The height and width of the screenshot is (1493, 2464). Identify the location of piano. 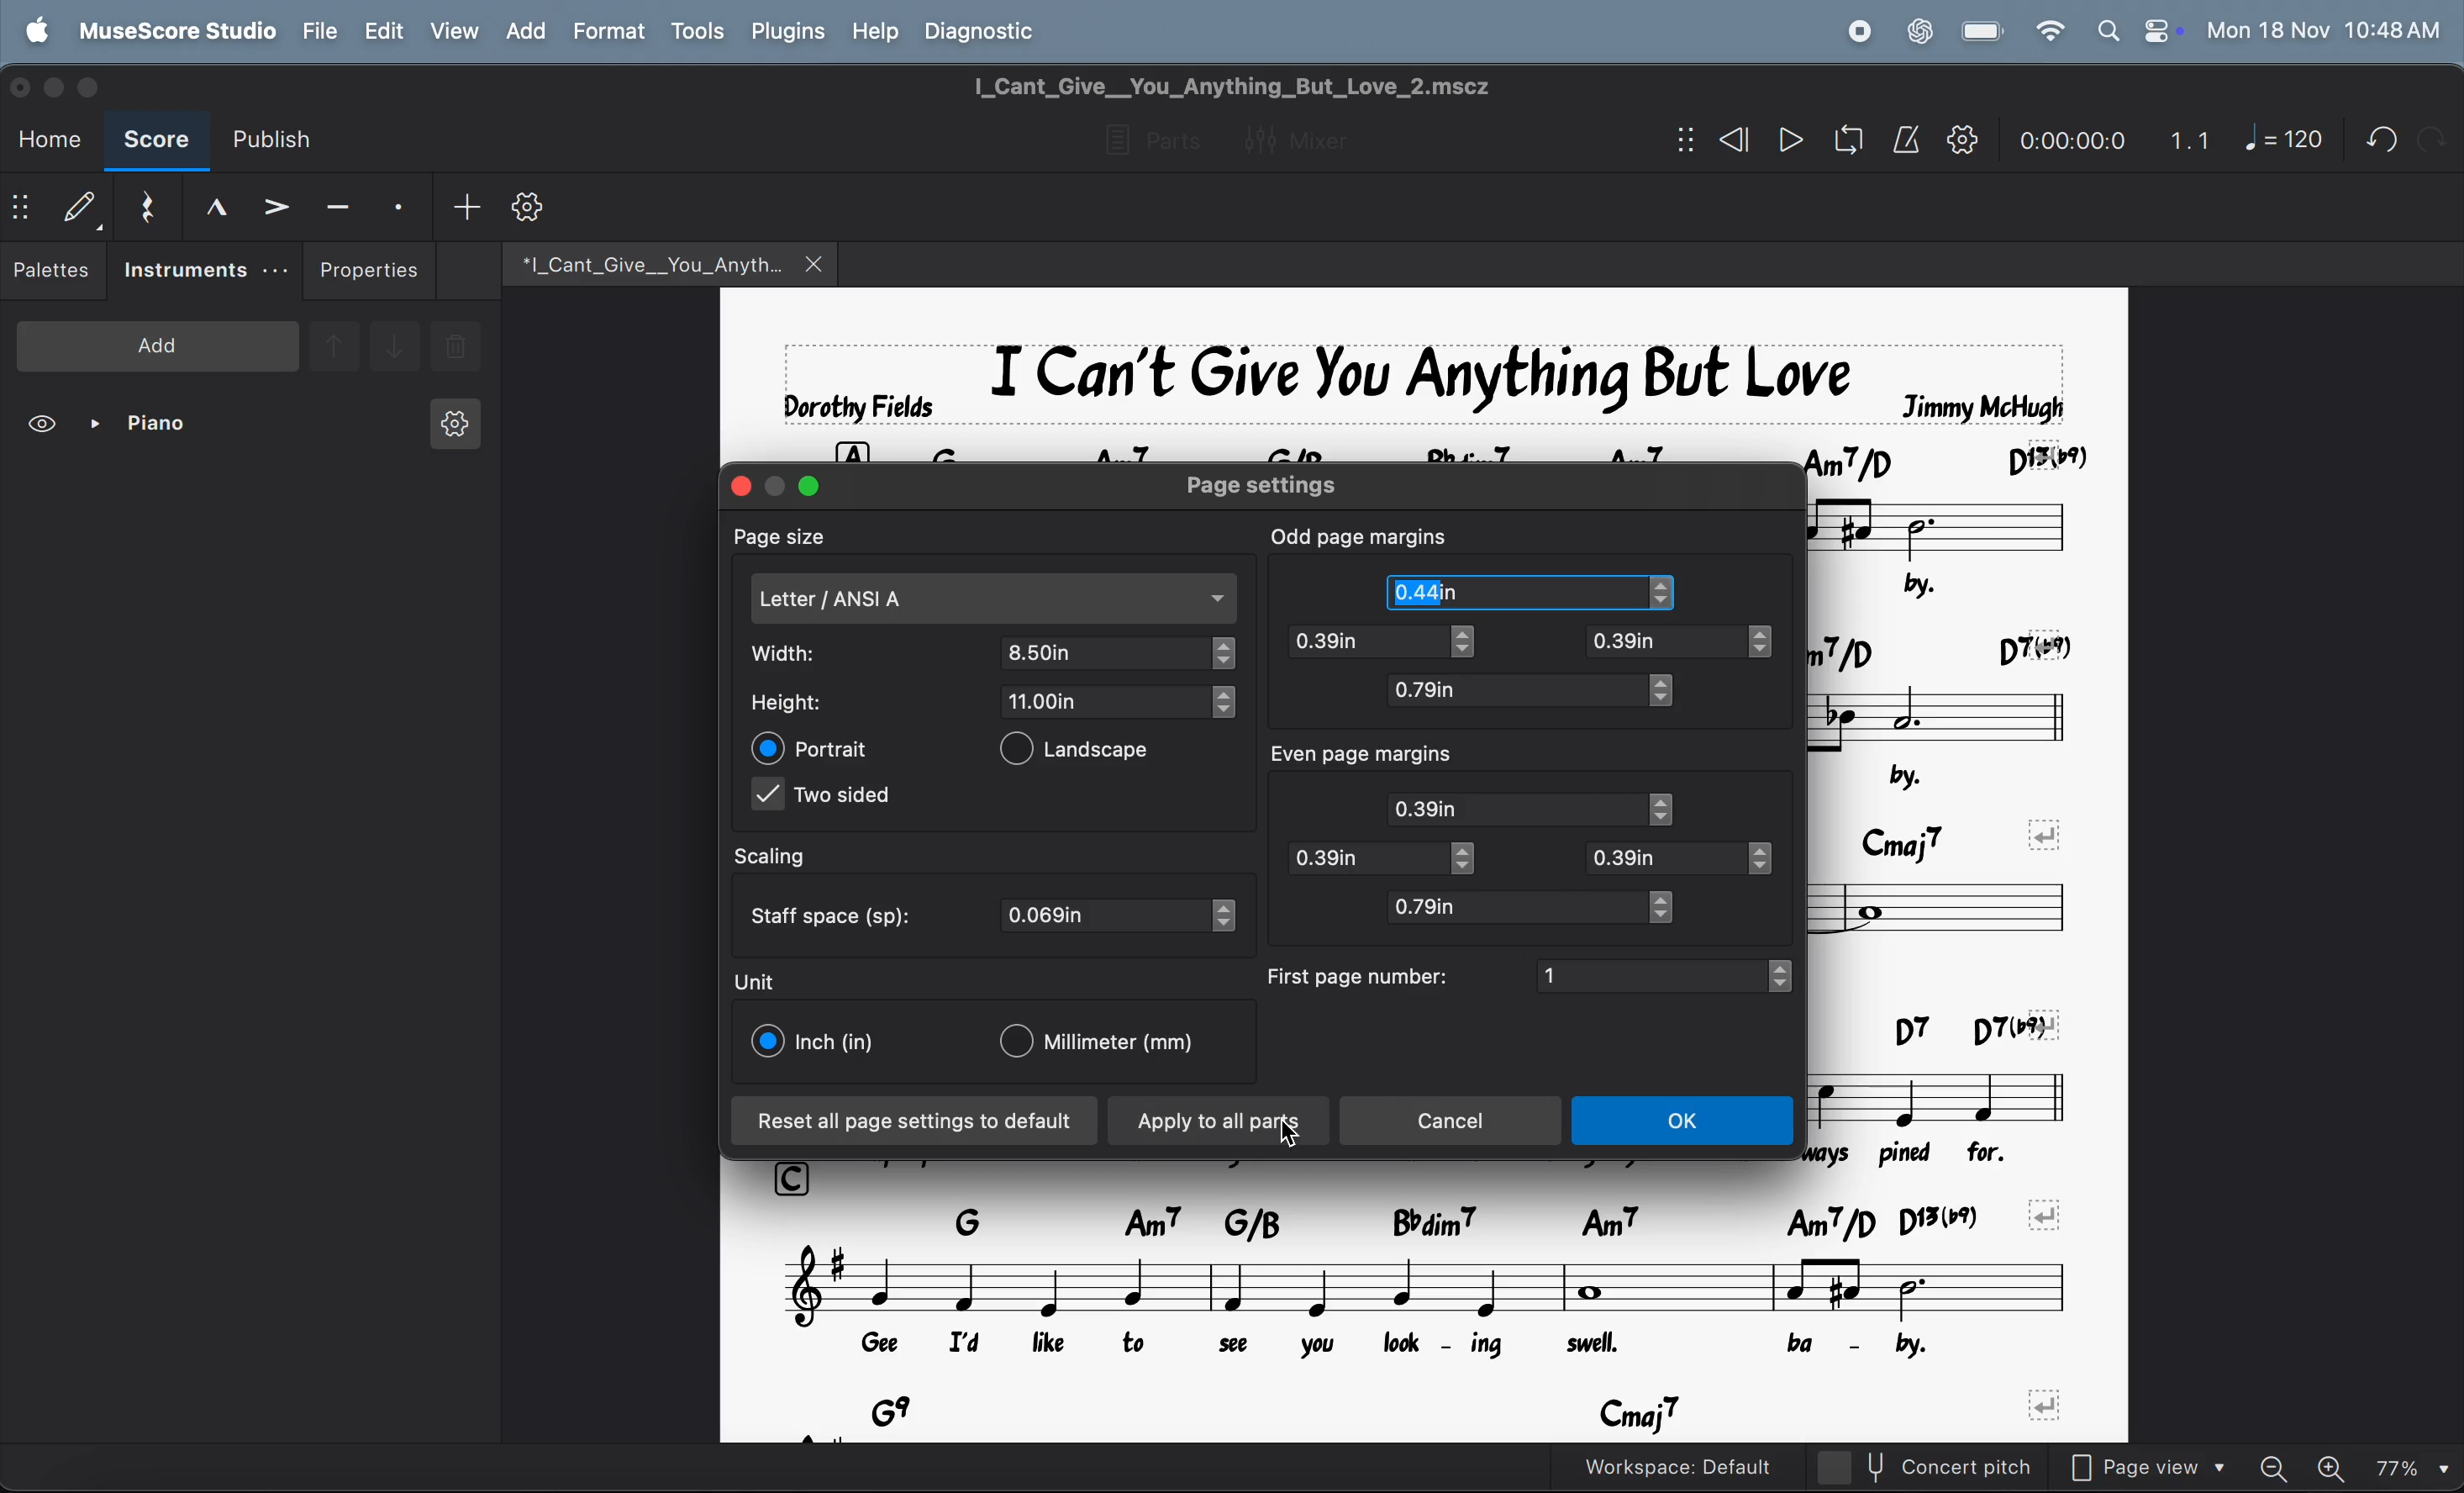
(147, 427).